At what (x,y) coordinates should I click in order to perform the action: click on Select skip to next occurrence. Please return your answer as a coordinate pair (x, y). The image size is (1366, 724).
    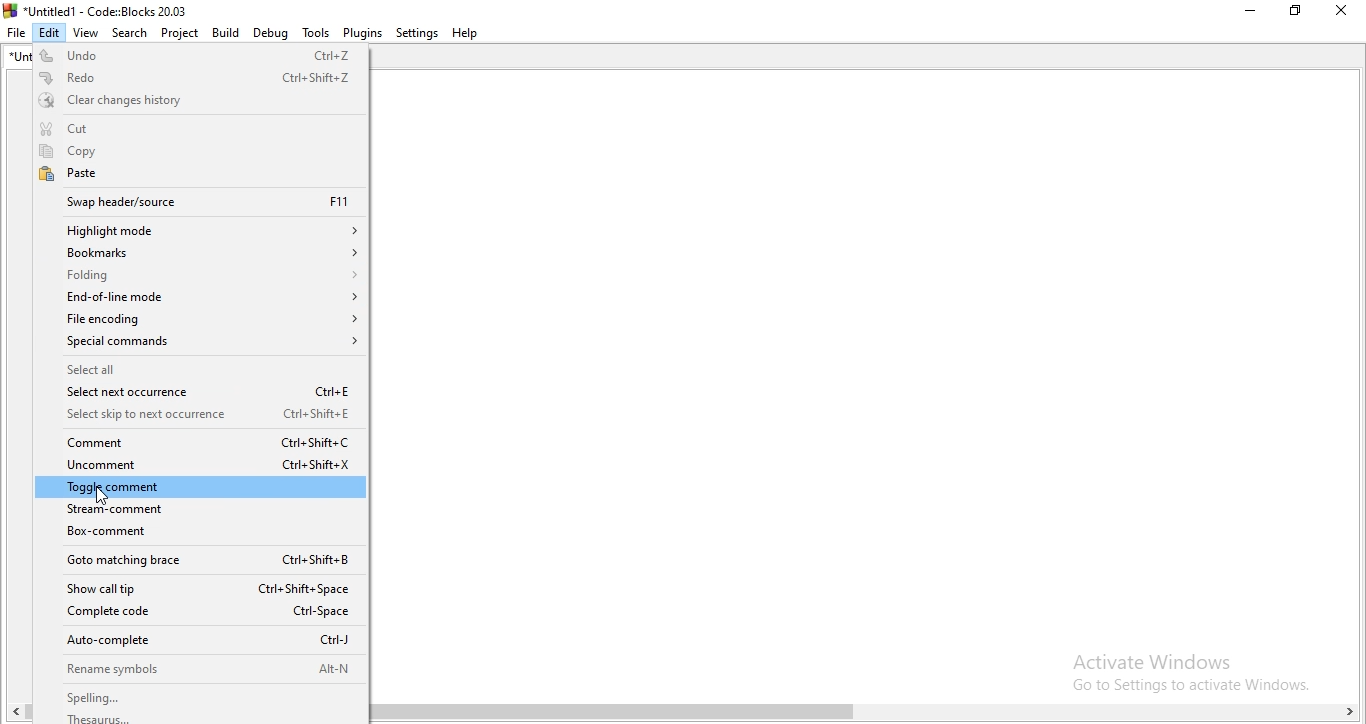
    Looking at the image, I should click on (202, 417).